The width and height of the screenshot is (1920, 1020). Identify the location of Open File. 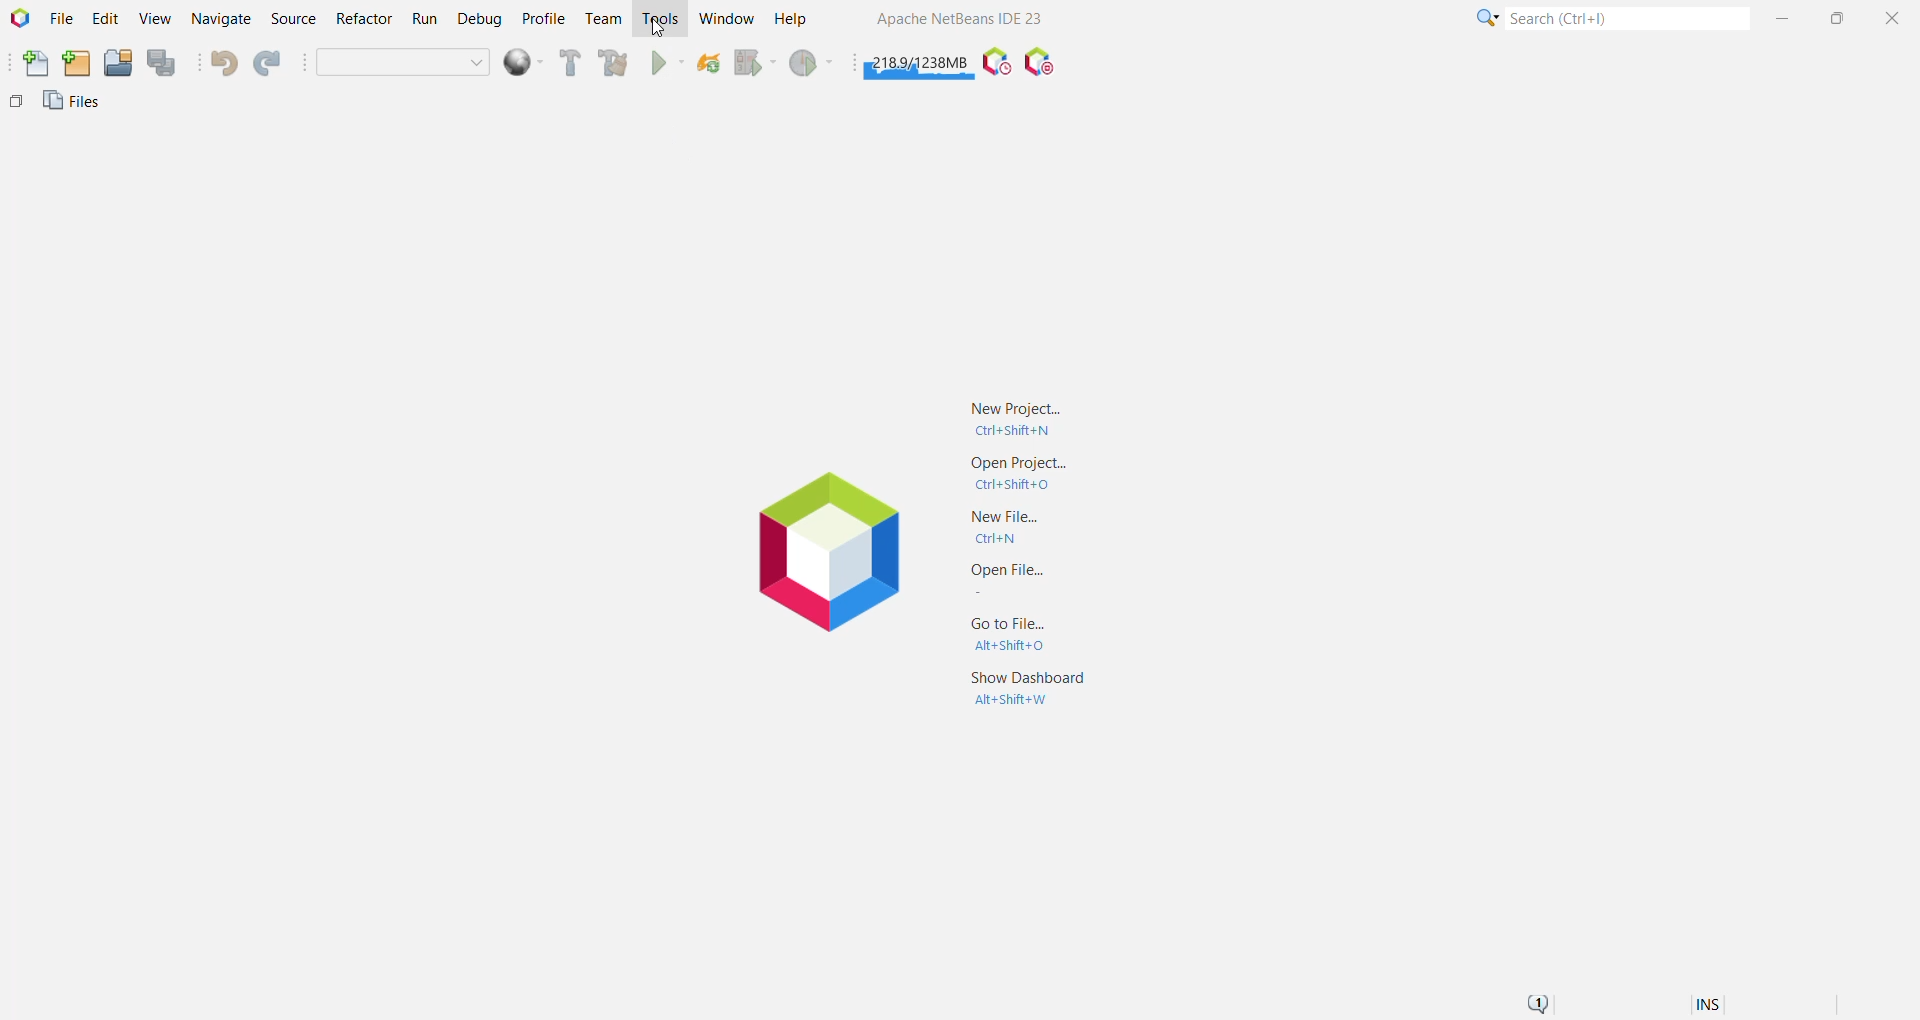
(1004, 570).